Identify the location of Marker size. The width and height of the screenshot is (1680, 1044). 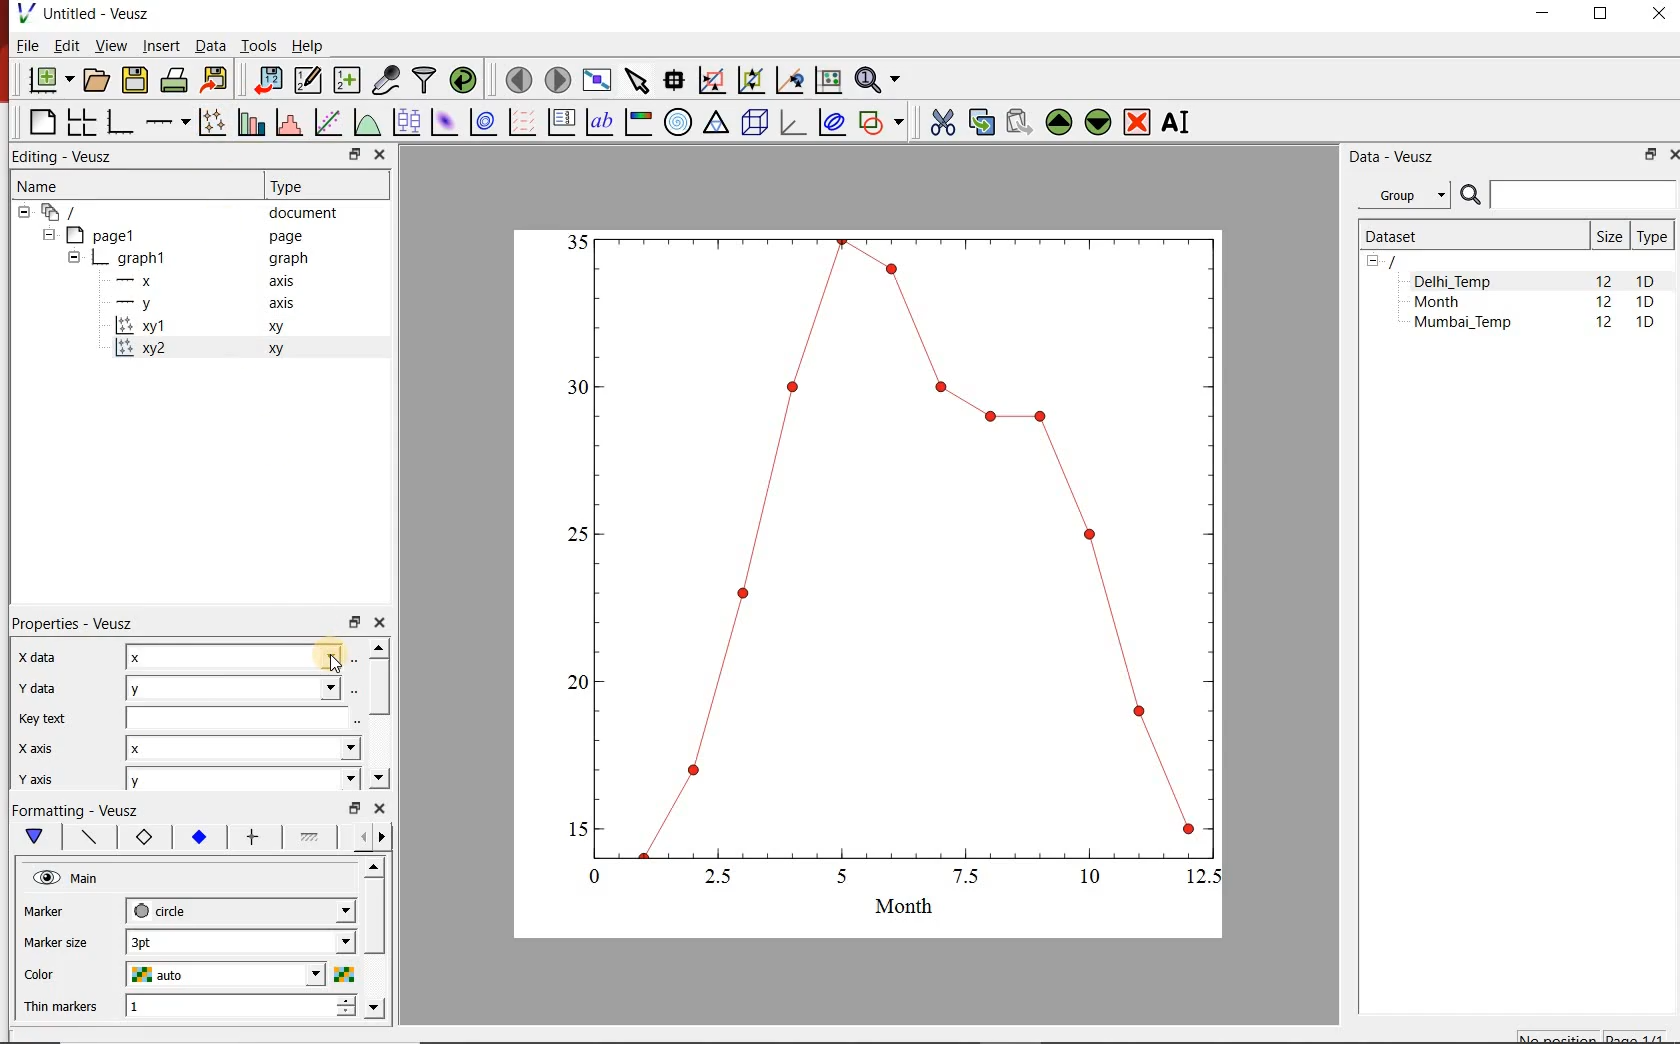
(56, 944).